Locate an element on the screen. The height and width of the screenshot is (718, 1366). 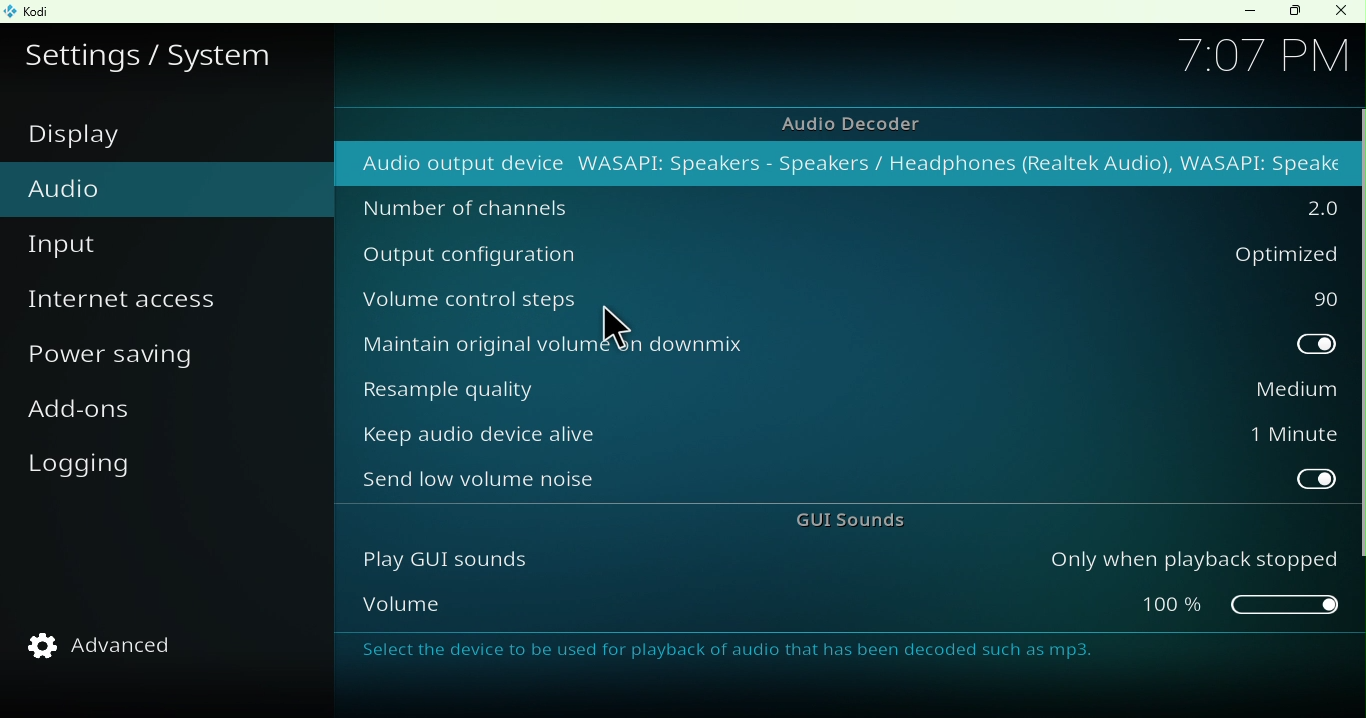
Input is located at coordinates (68, 244).